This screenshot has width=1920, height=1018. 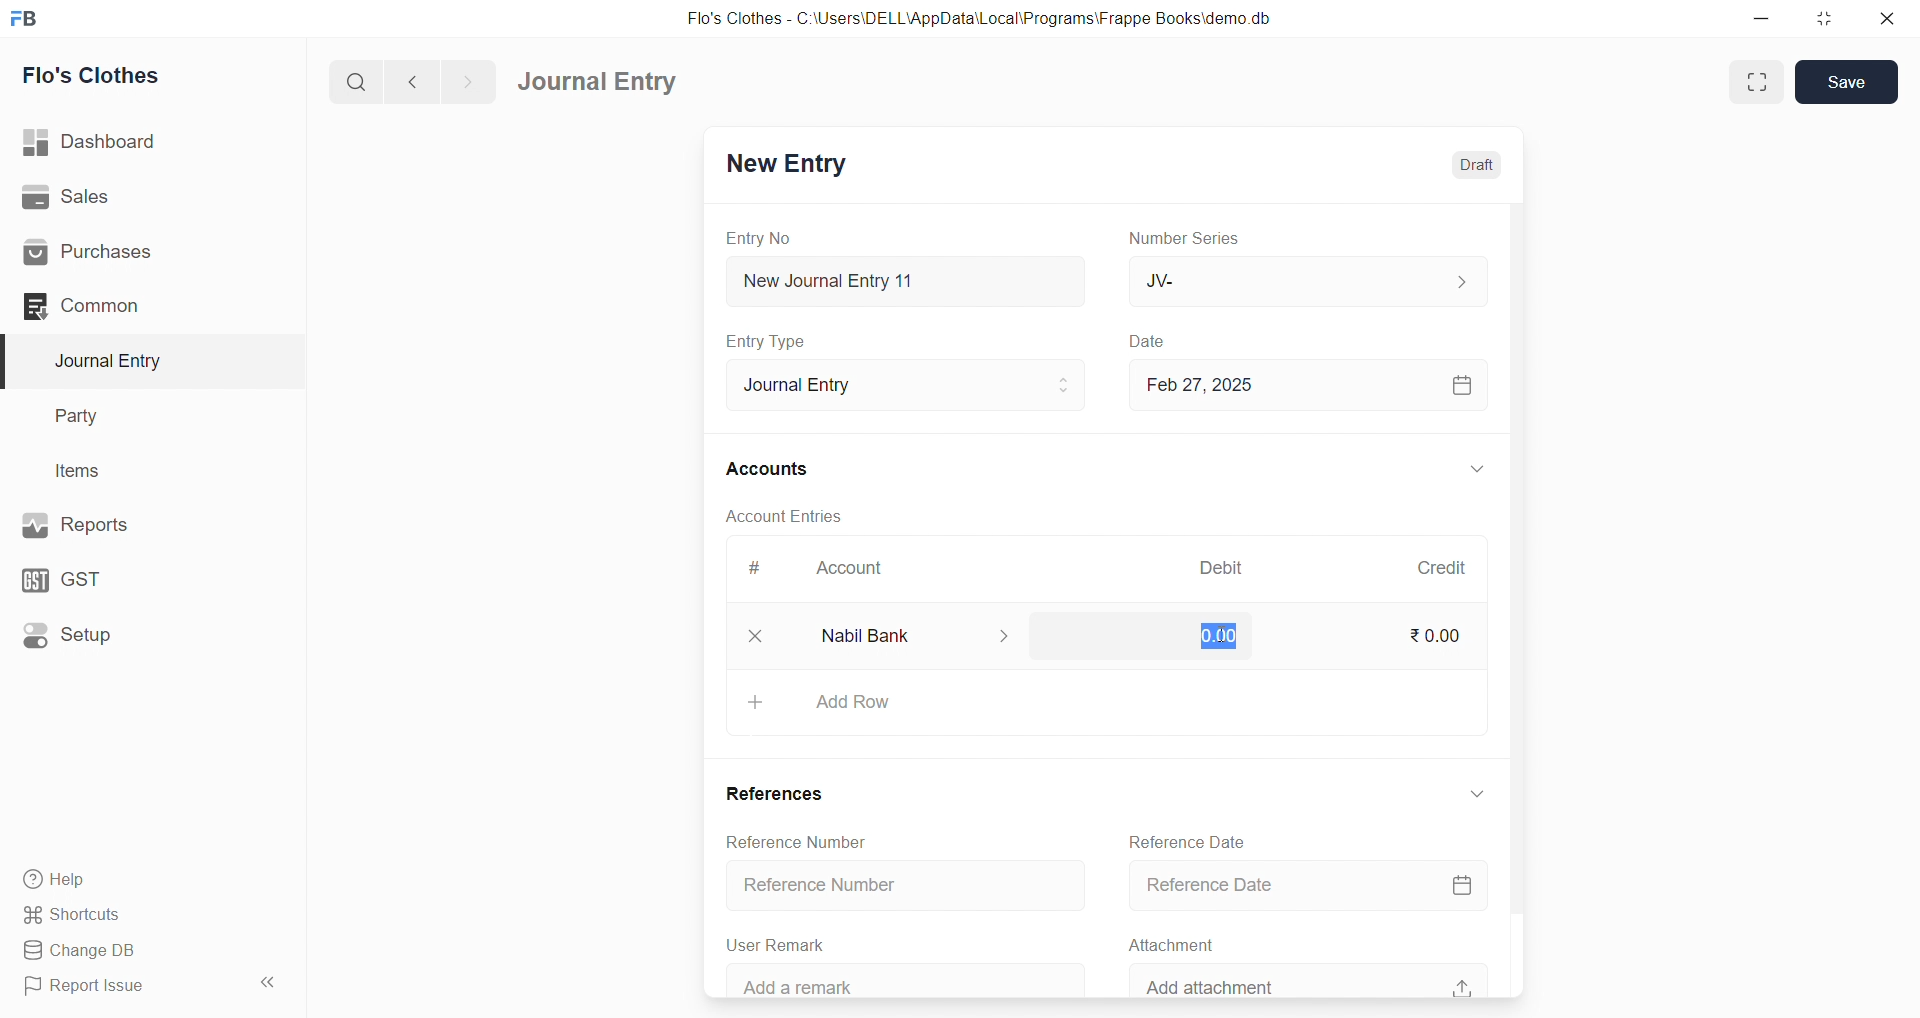 I want to click on New Entry, so click(x=790, y=165).